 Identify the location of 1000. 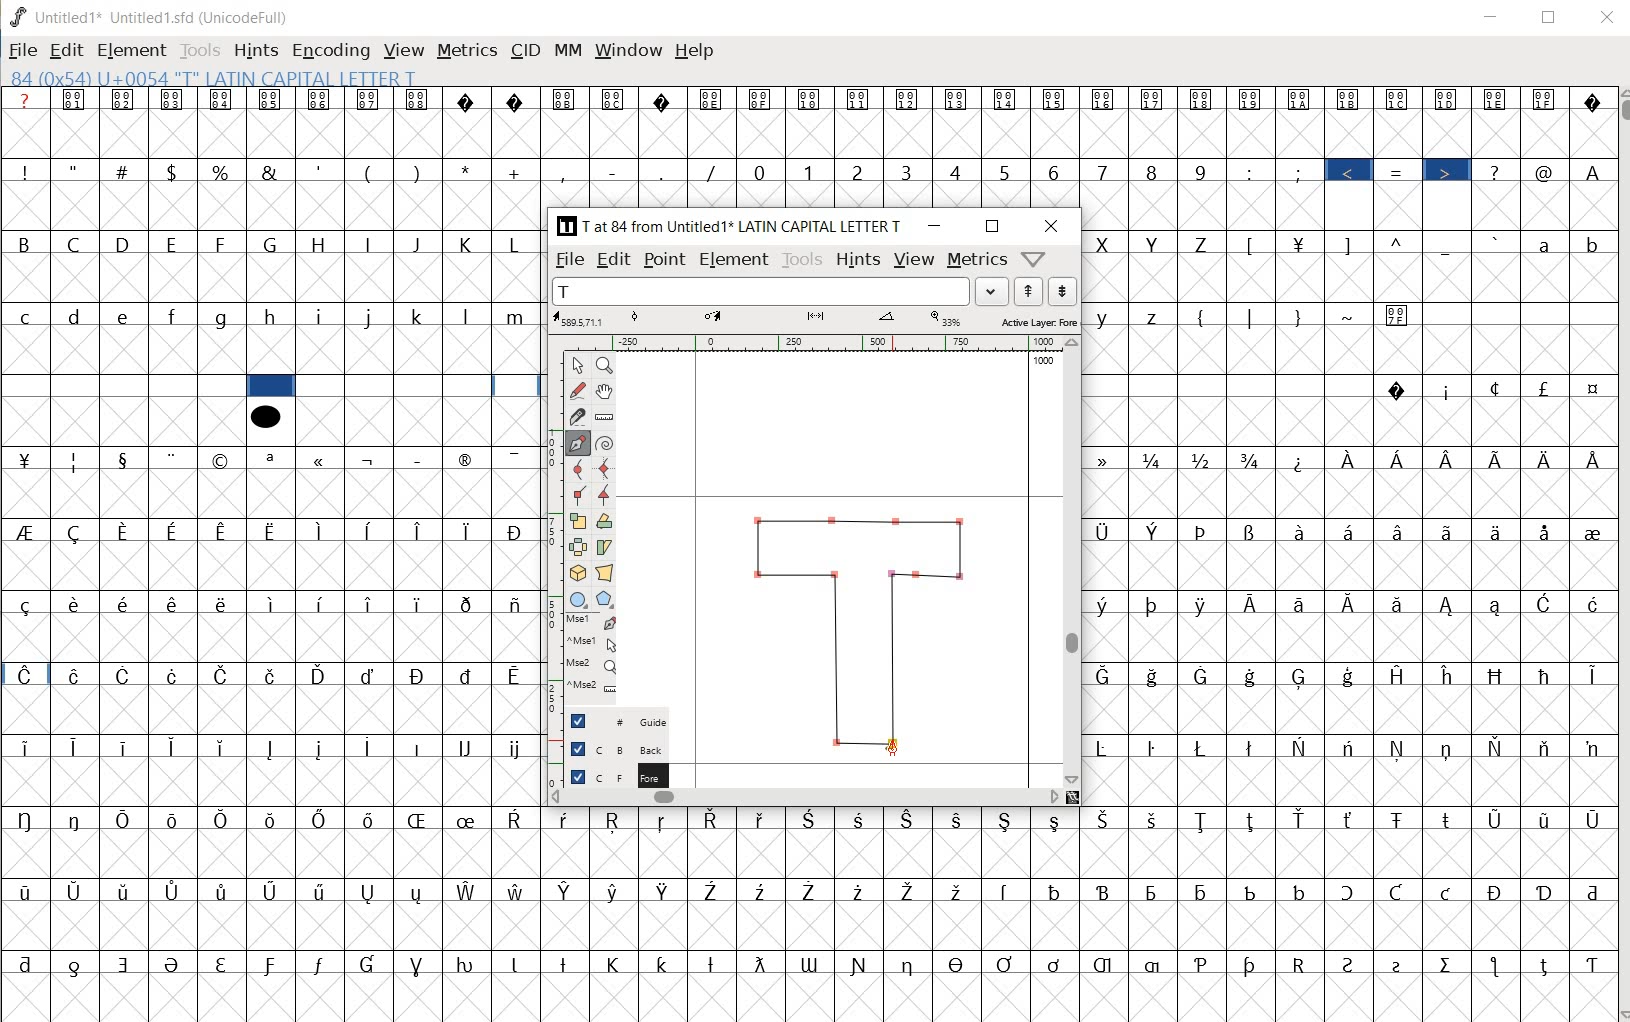
(1044, 360).